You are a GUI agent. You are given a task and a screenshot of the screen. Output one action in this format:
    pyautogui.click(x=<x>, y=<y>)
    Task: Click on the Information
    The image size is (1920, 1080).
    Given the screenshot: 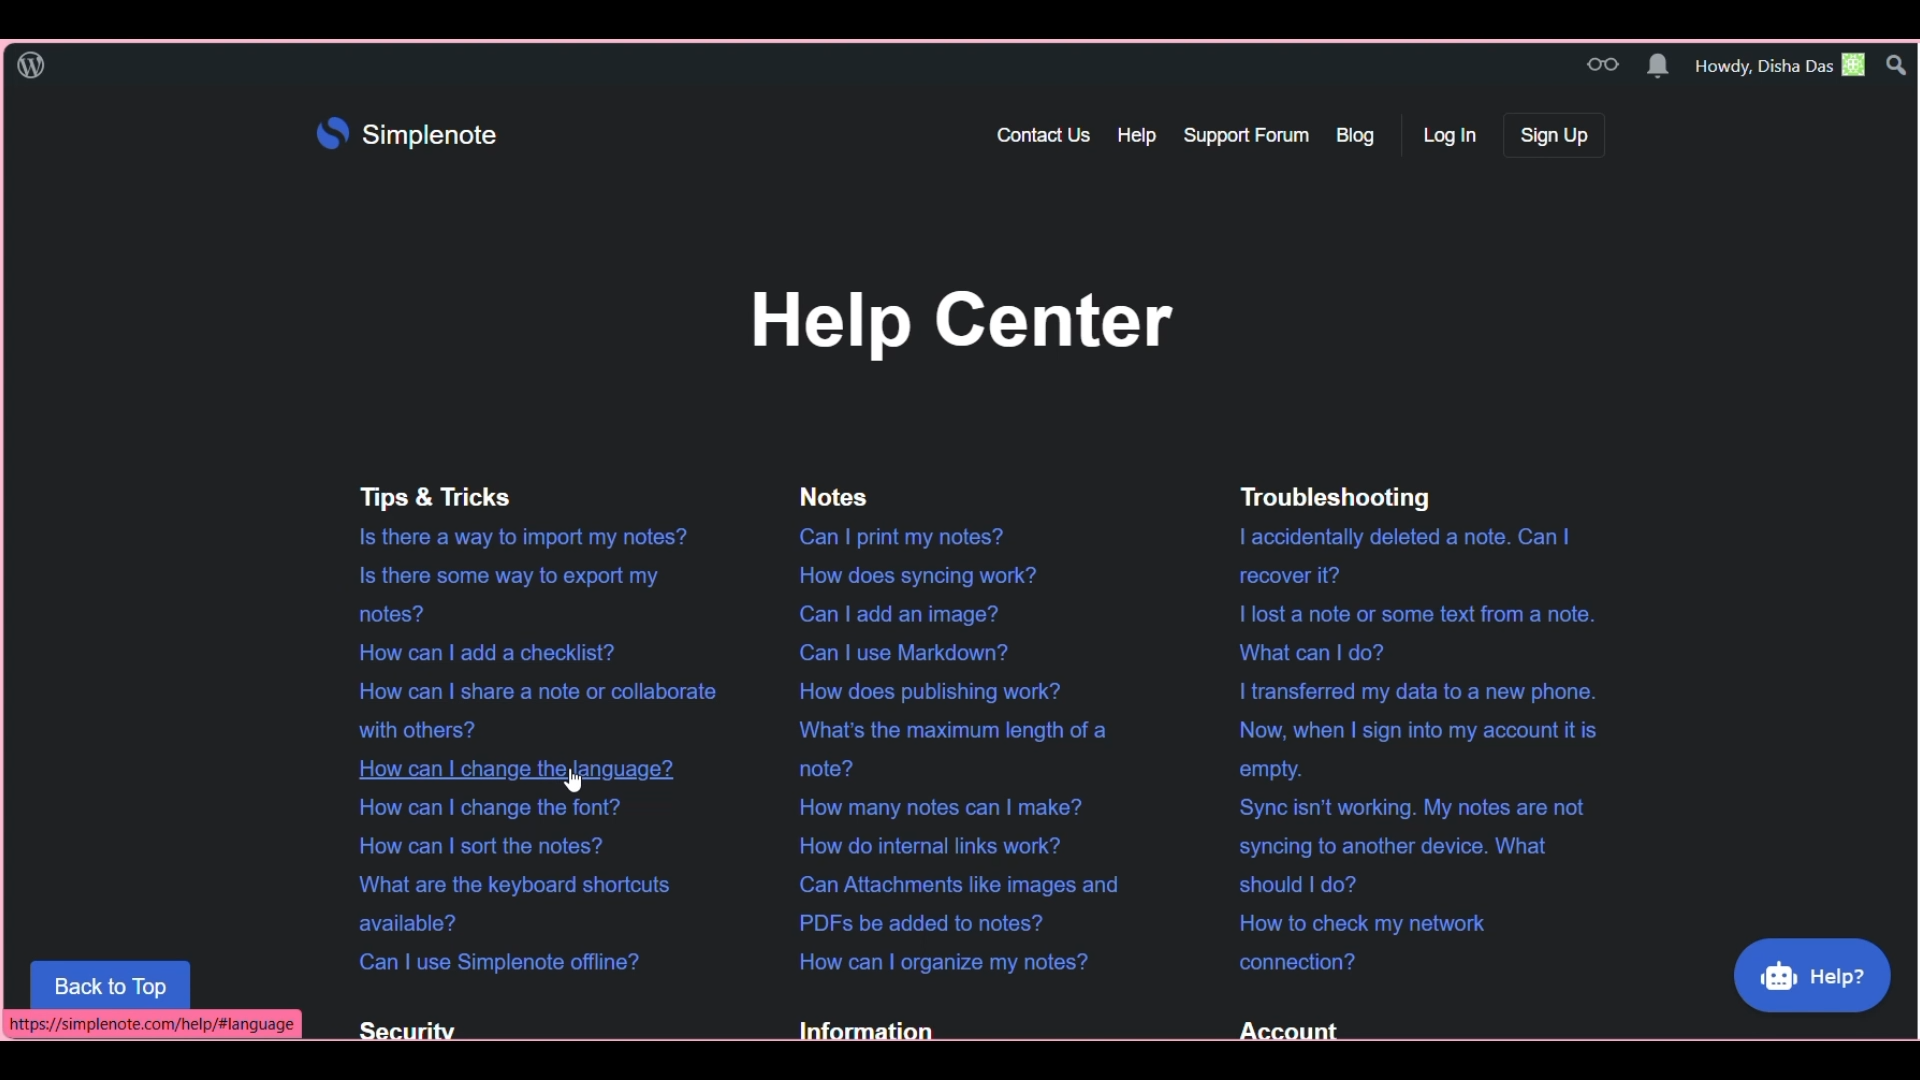 What is the action you would take?
    pyautogui.click(x=862, y=1026)
    